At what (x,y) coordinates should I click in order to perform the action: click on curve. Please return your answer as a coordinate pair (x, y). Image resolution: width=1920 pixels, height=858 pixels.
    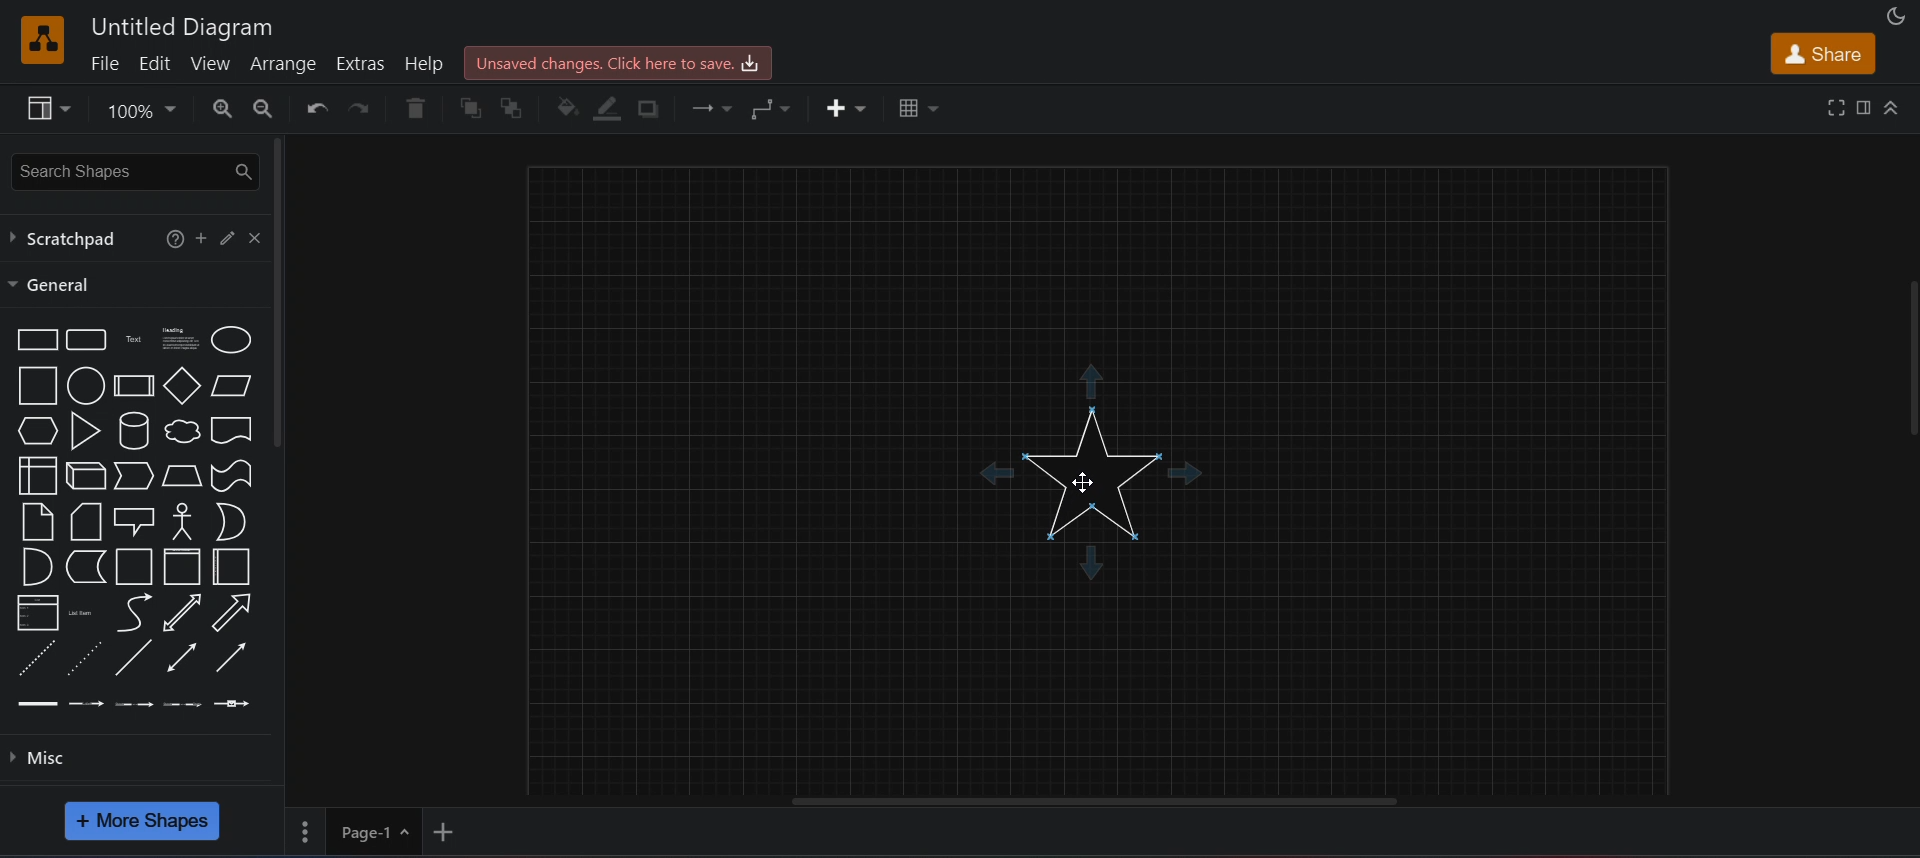
    Looking at the image, I should click on (134, 612).